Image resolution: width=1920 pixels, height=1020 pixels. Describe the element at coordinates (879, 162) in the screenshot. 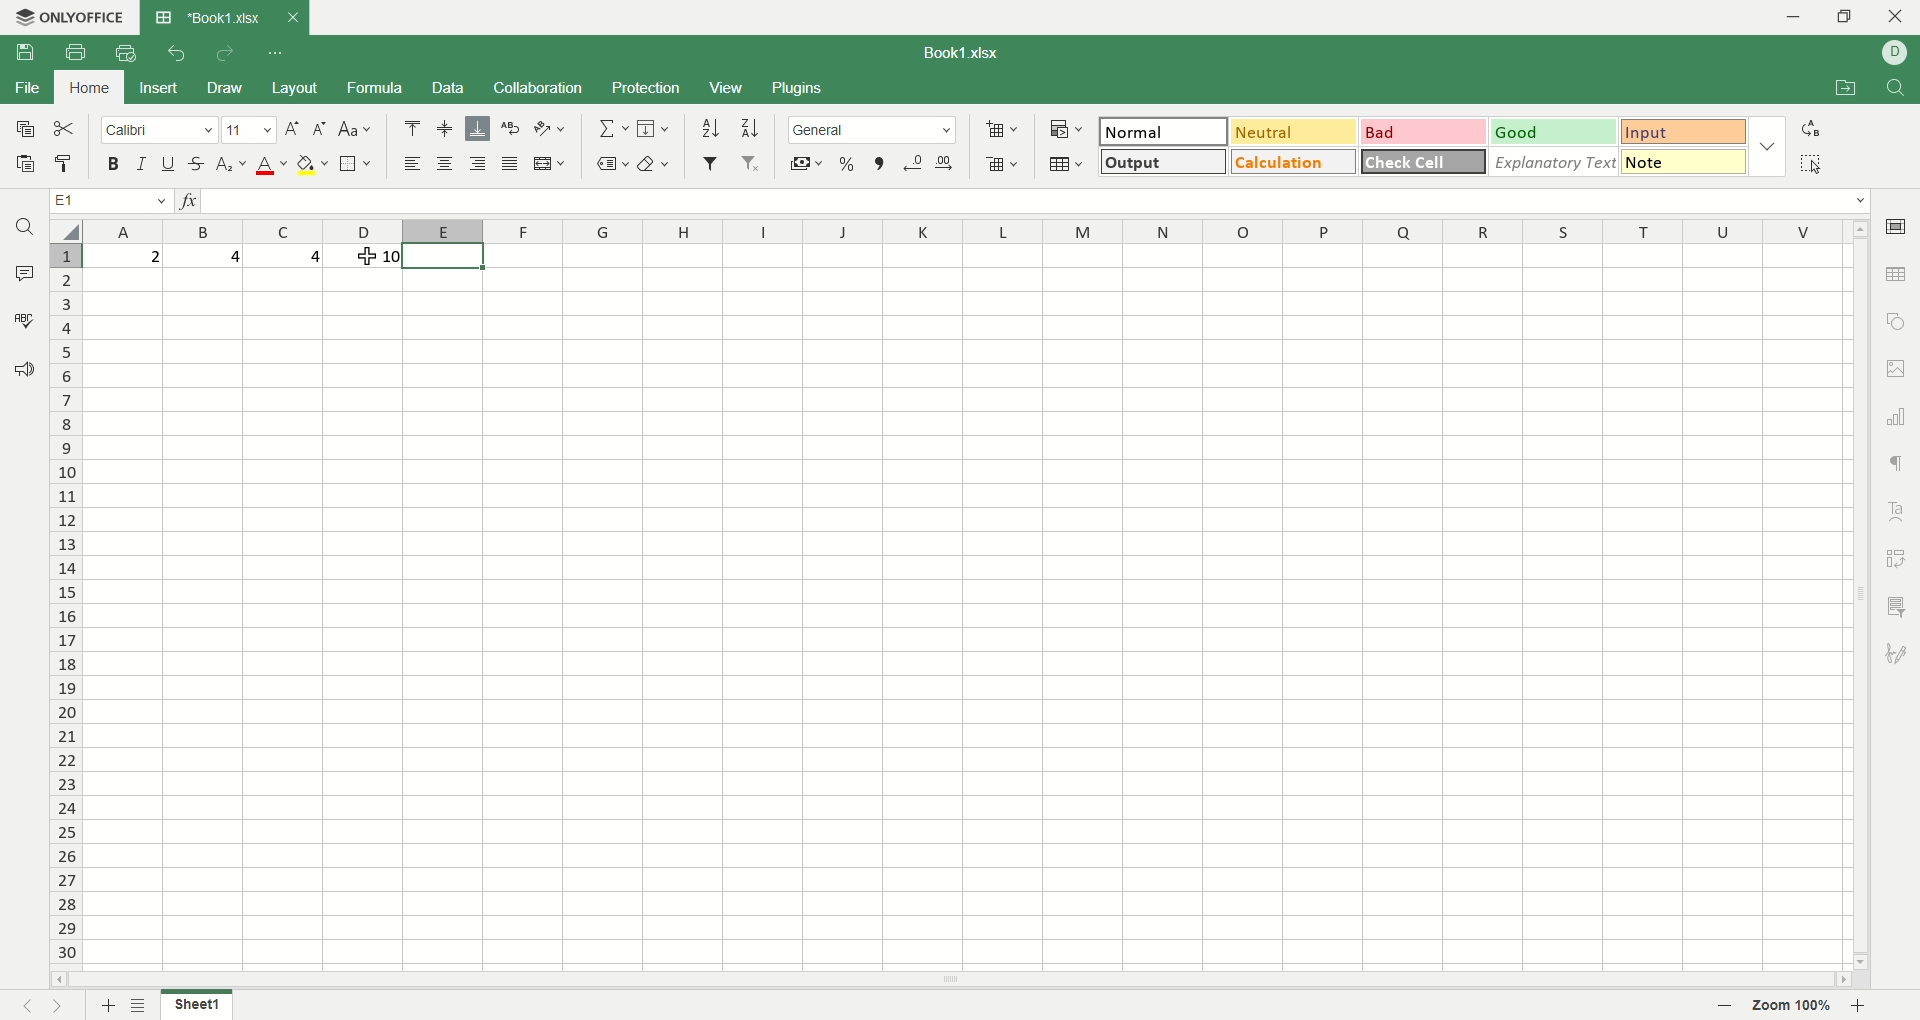

I see `comma style` at that location.